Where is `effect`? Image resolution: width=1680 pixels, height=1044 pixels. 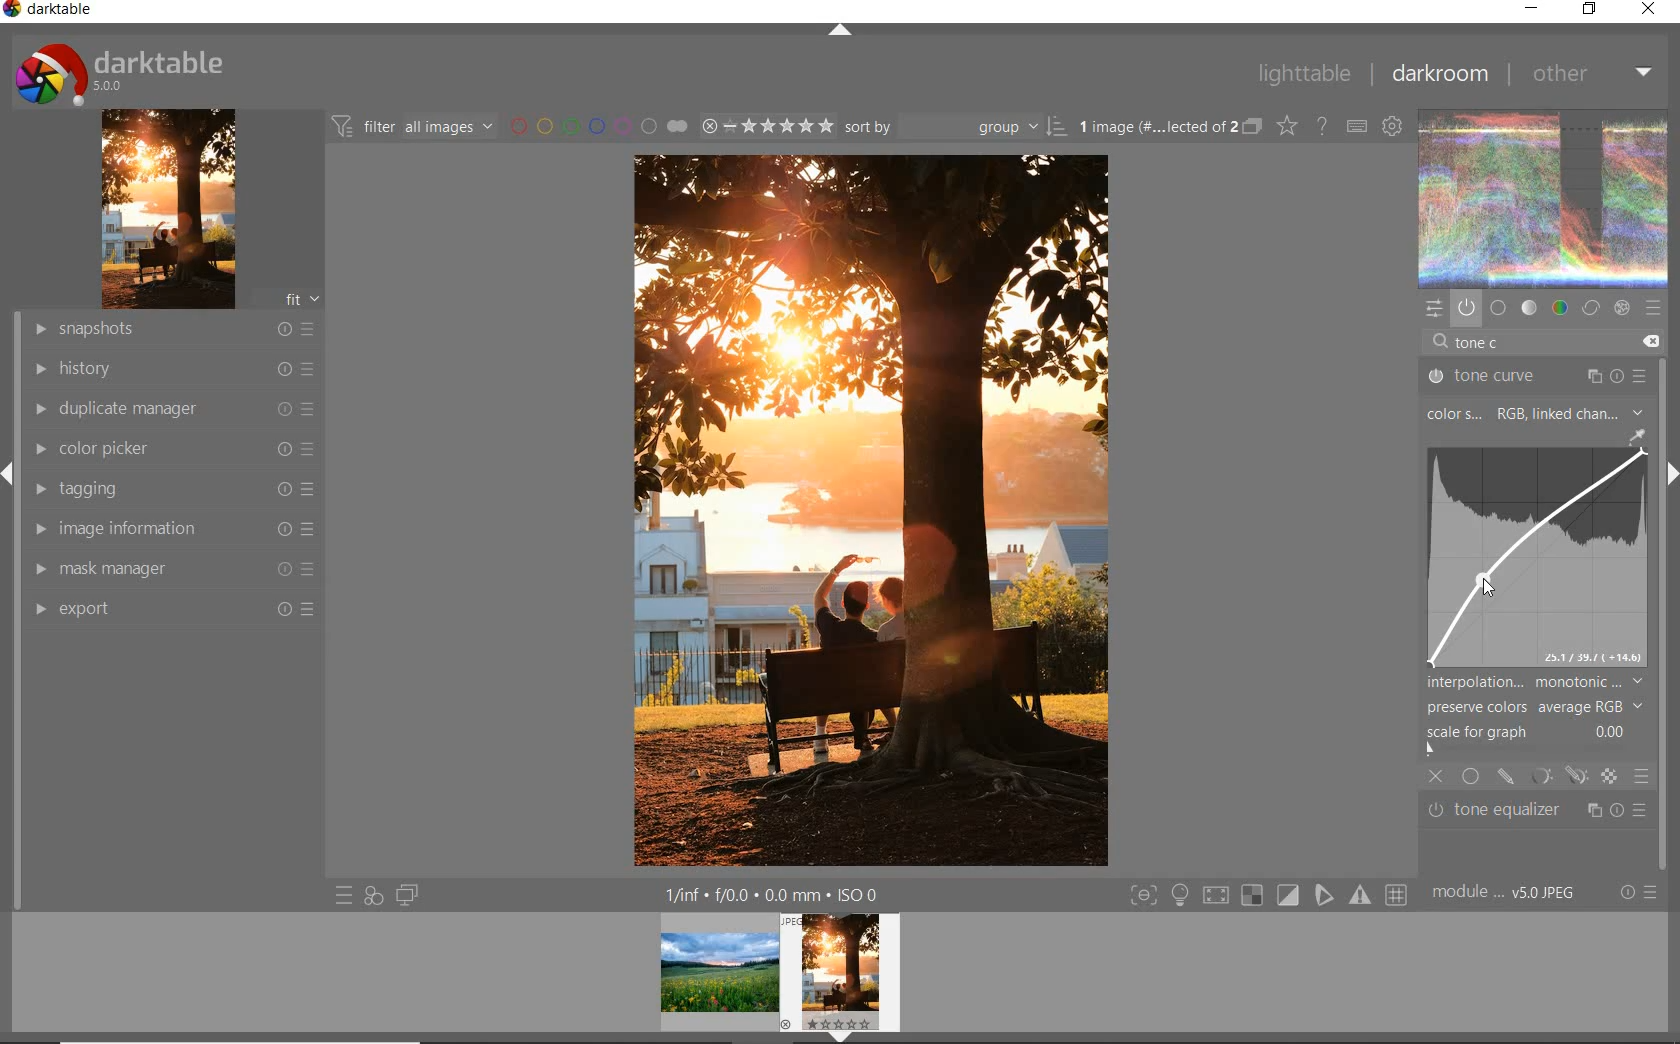 effect is located at coordinates (1621, 308).